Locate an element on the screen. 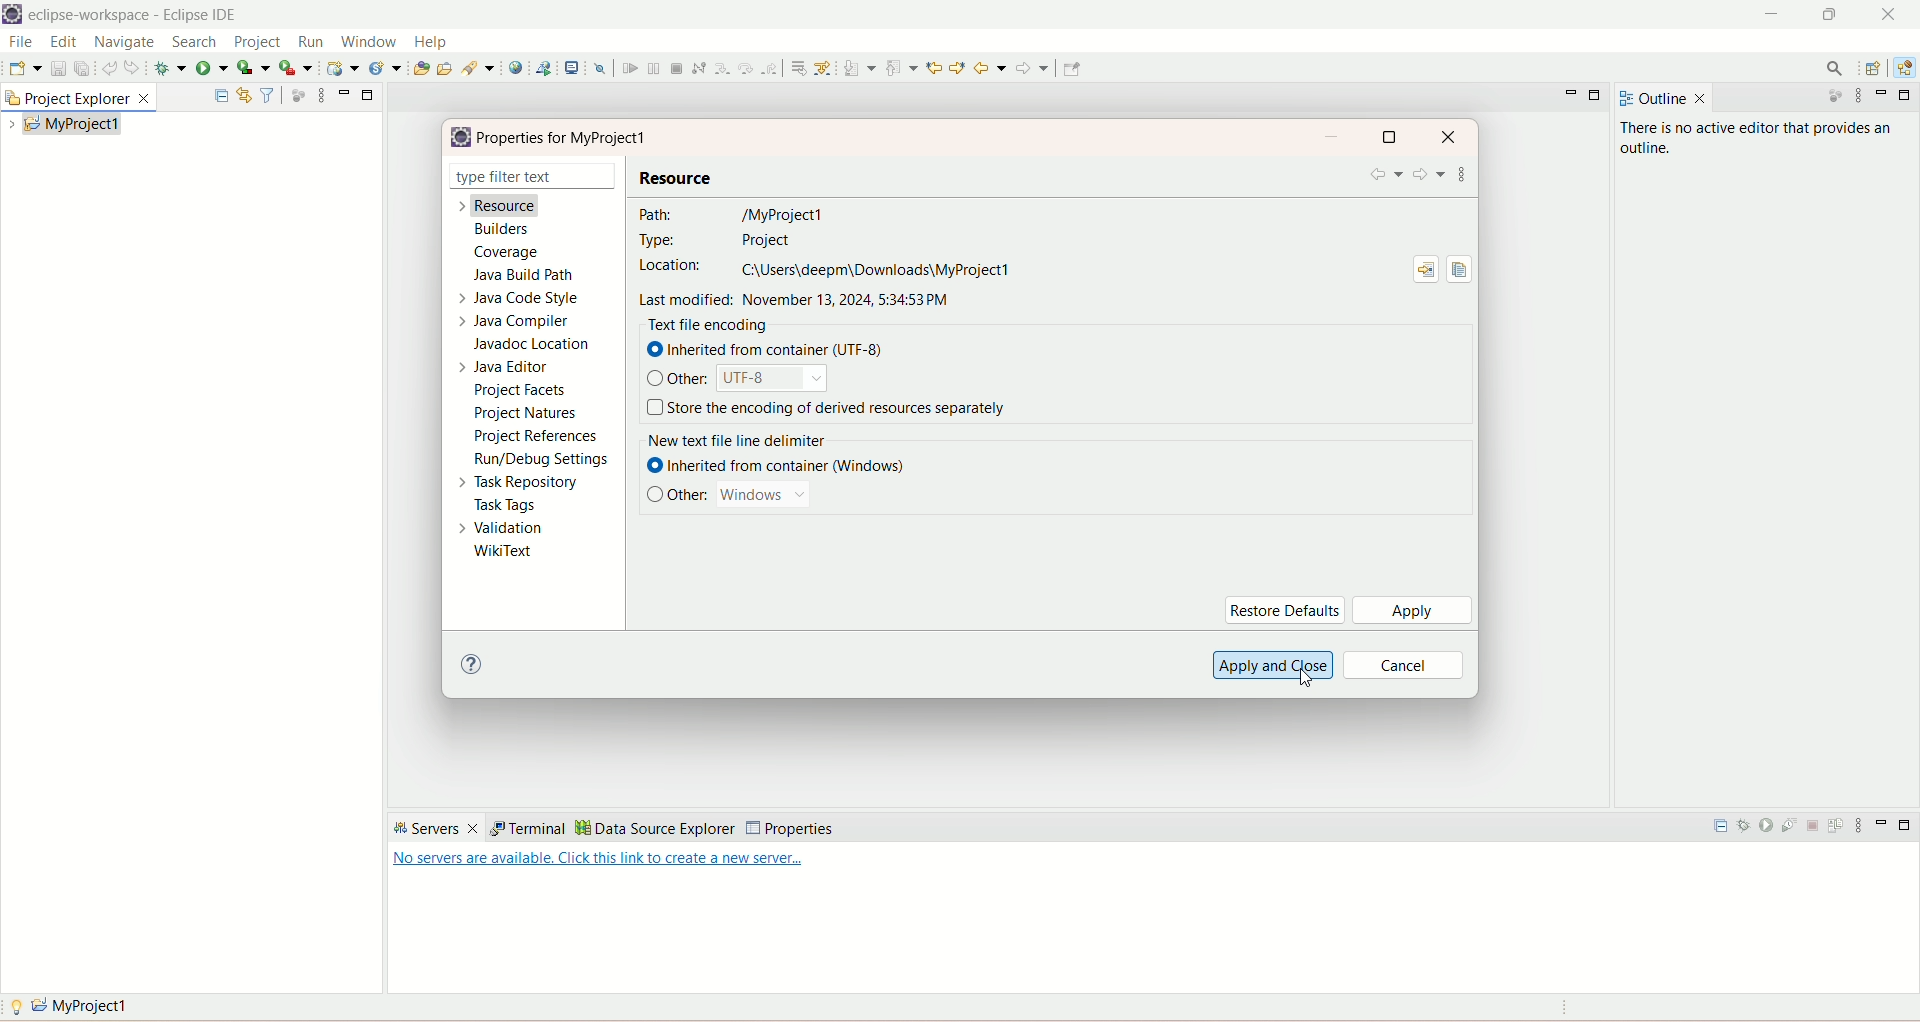  navigate is located at coordinates (125, 43).